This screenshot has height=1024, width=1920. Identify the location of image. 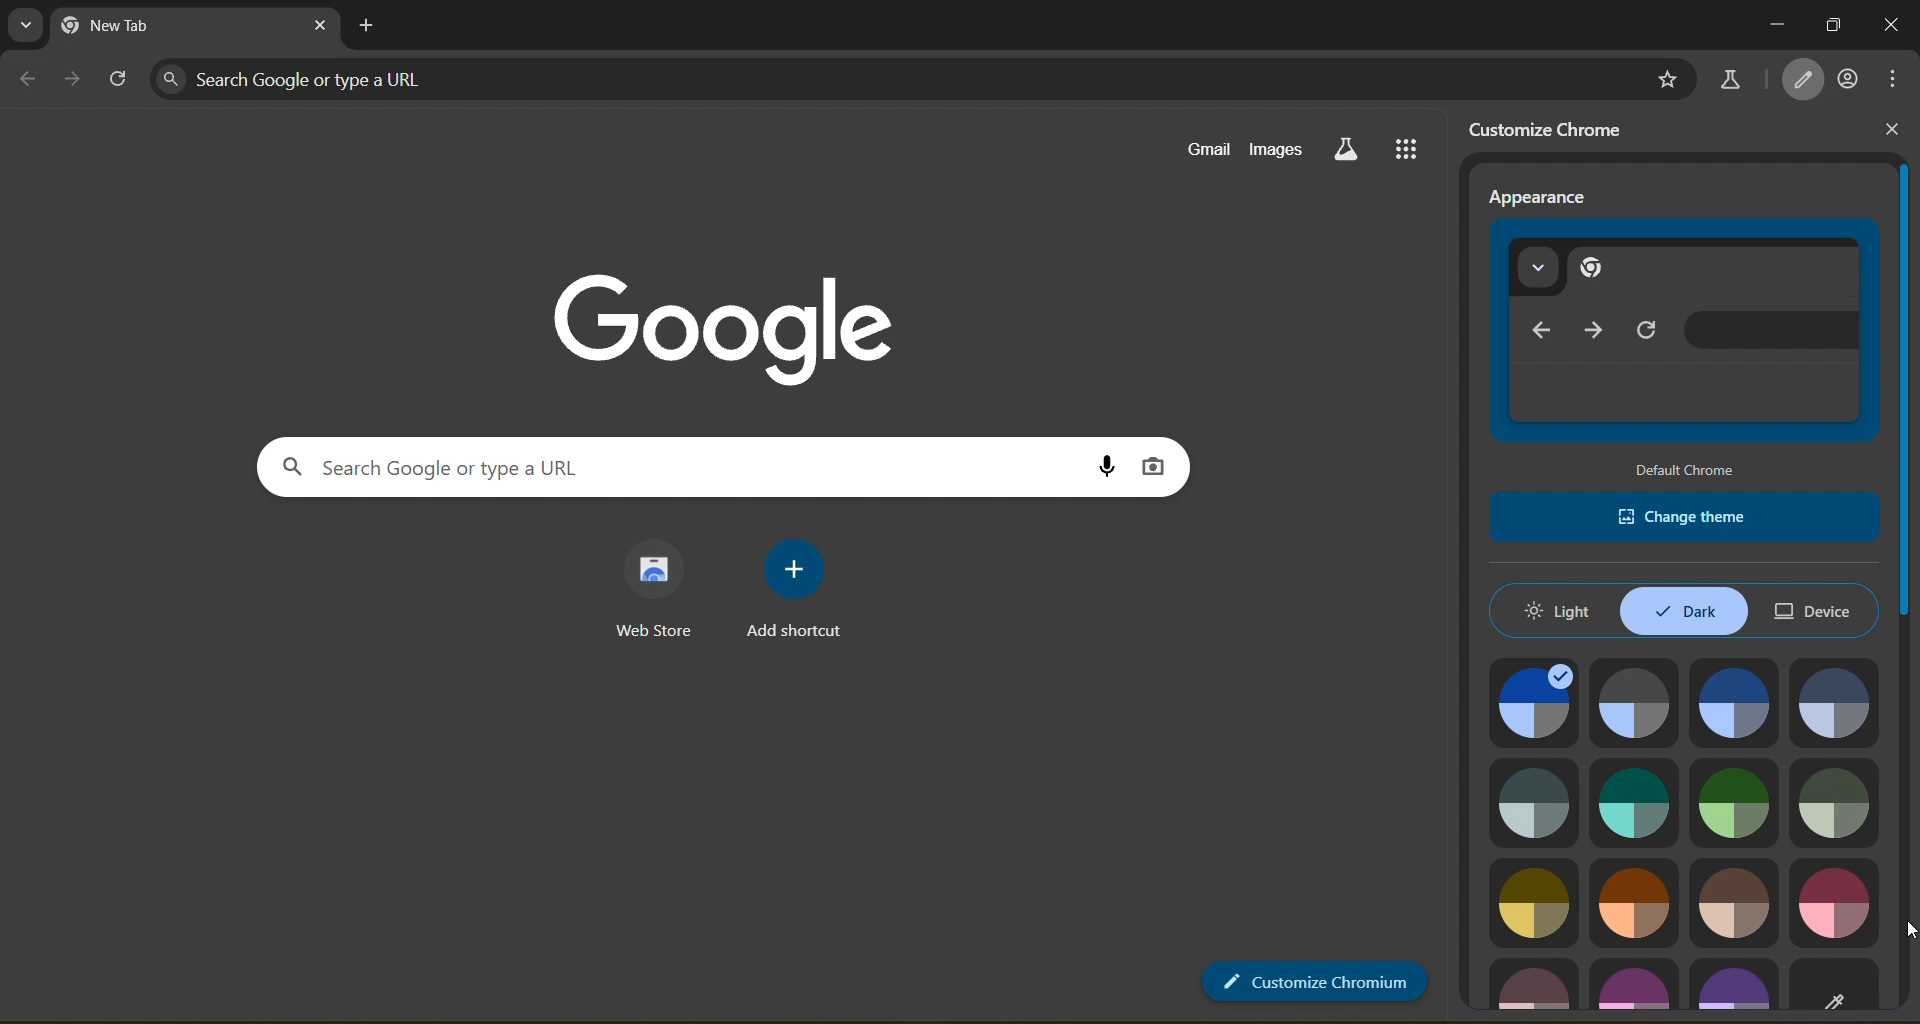
(1739, 703).